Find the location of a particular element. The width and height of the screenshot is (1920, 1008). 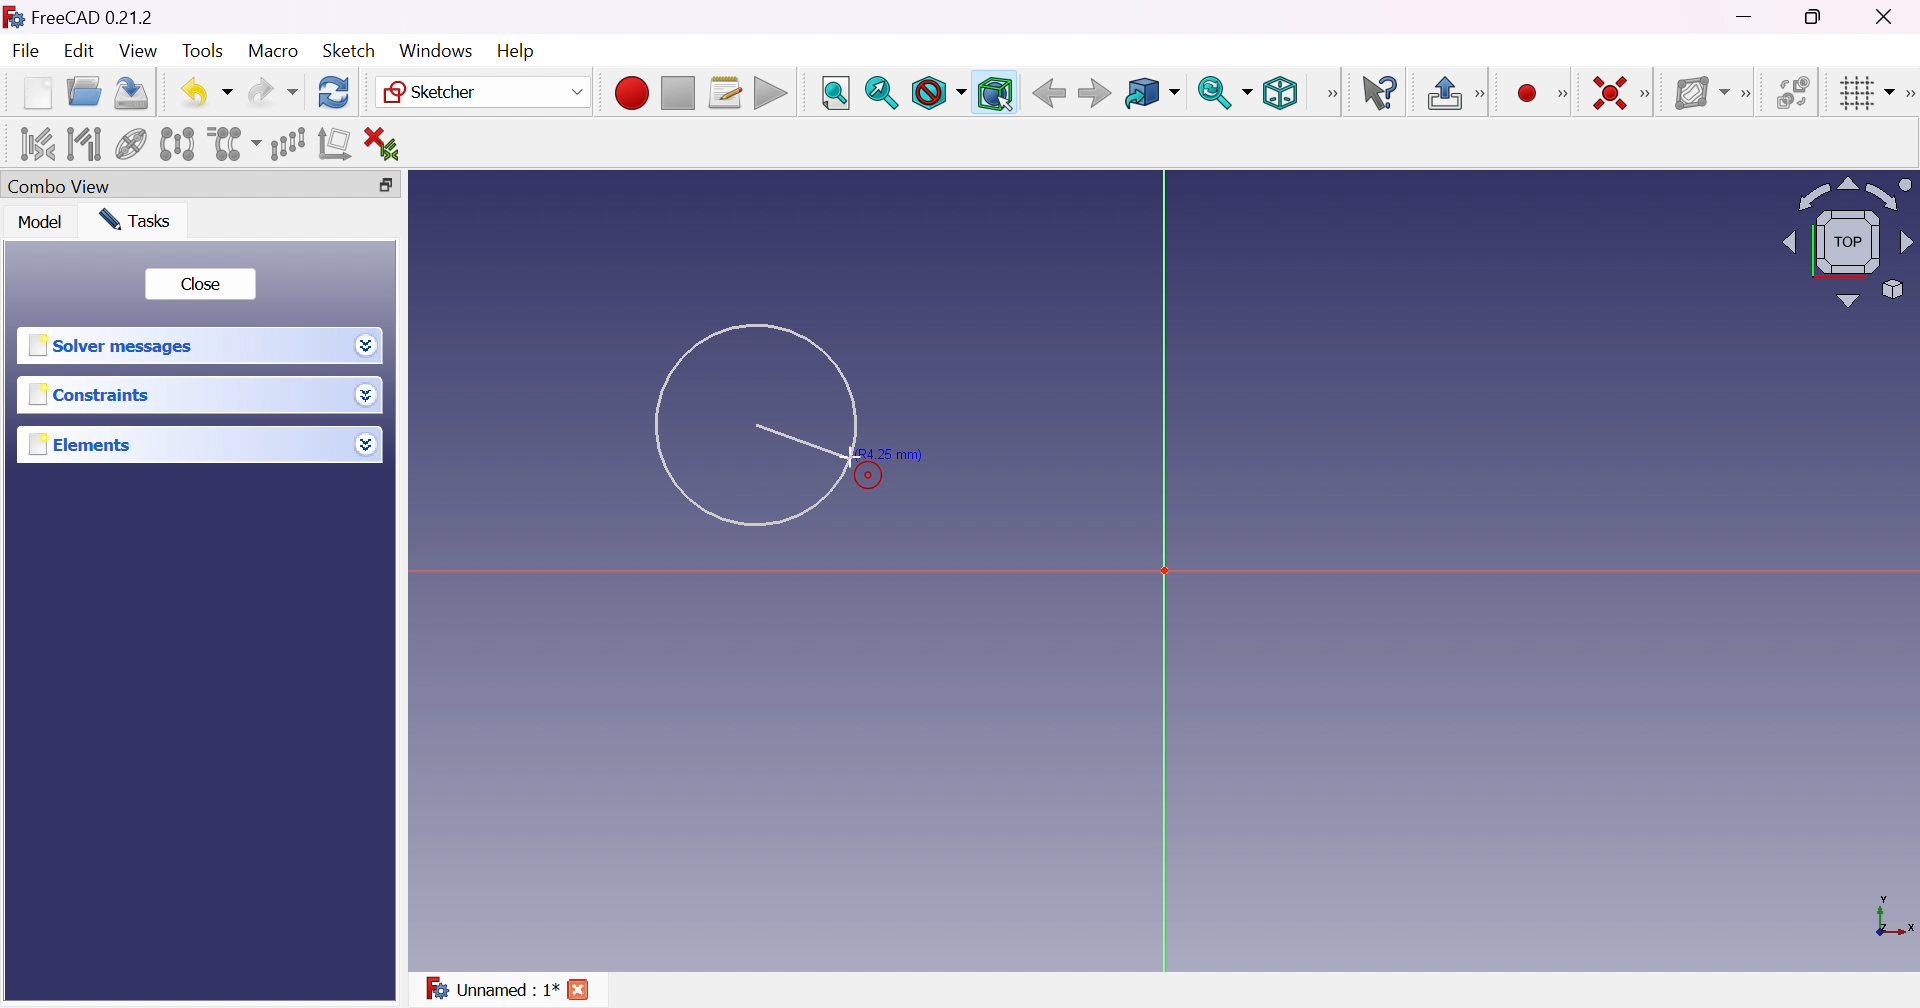

Elements is located at coordinates (83, 444).